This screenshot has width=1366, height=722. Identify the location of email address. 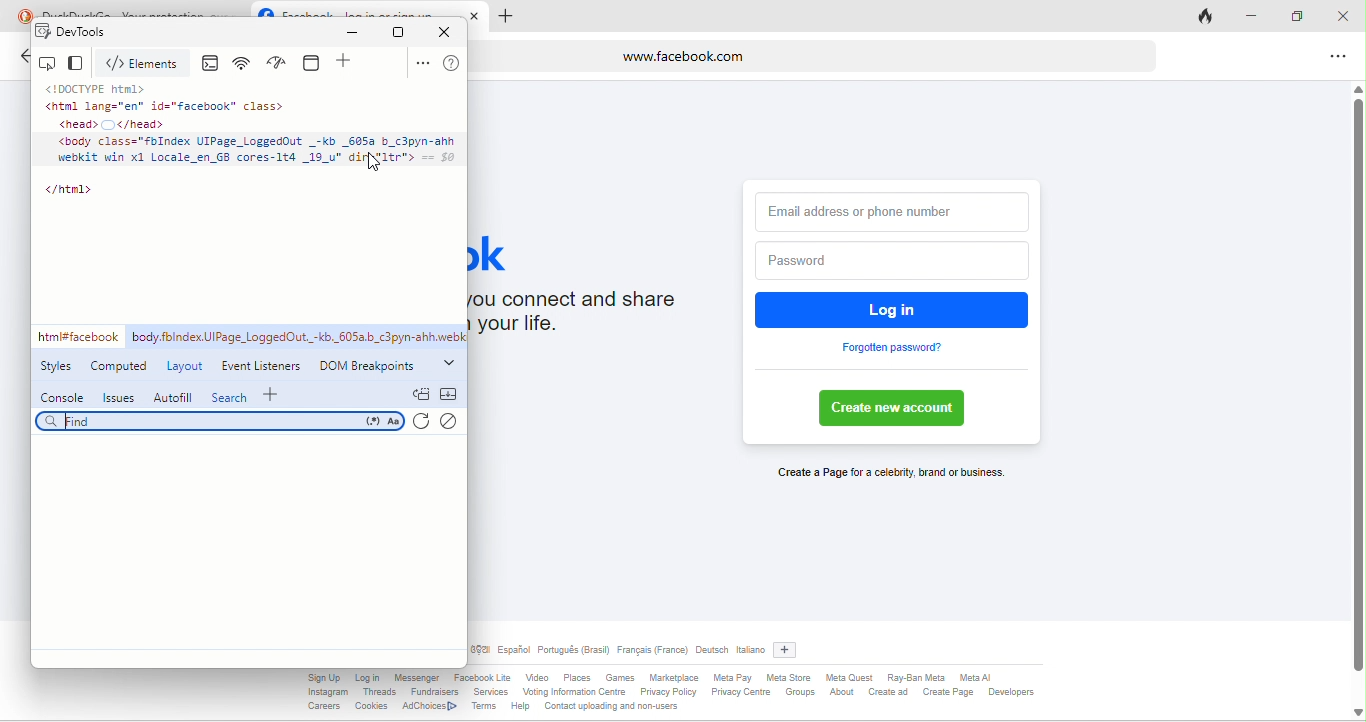
(893, 208).